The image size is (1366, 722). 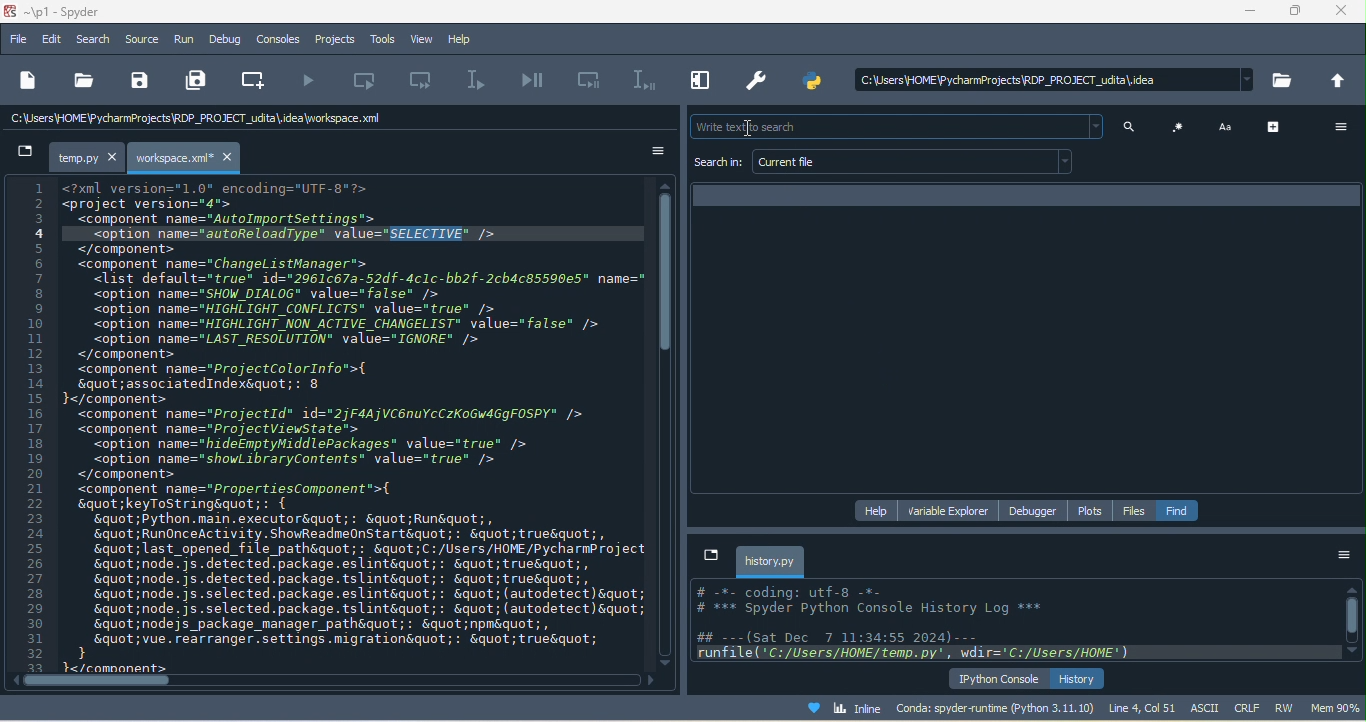 What do you see at coordinates (1092, 510) in the screenshot?
I see `plots` at bounding box center [1092, 510].